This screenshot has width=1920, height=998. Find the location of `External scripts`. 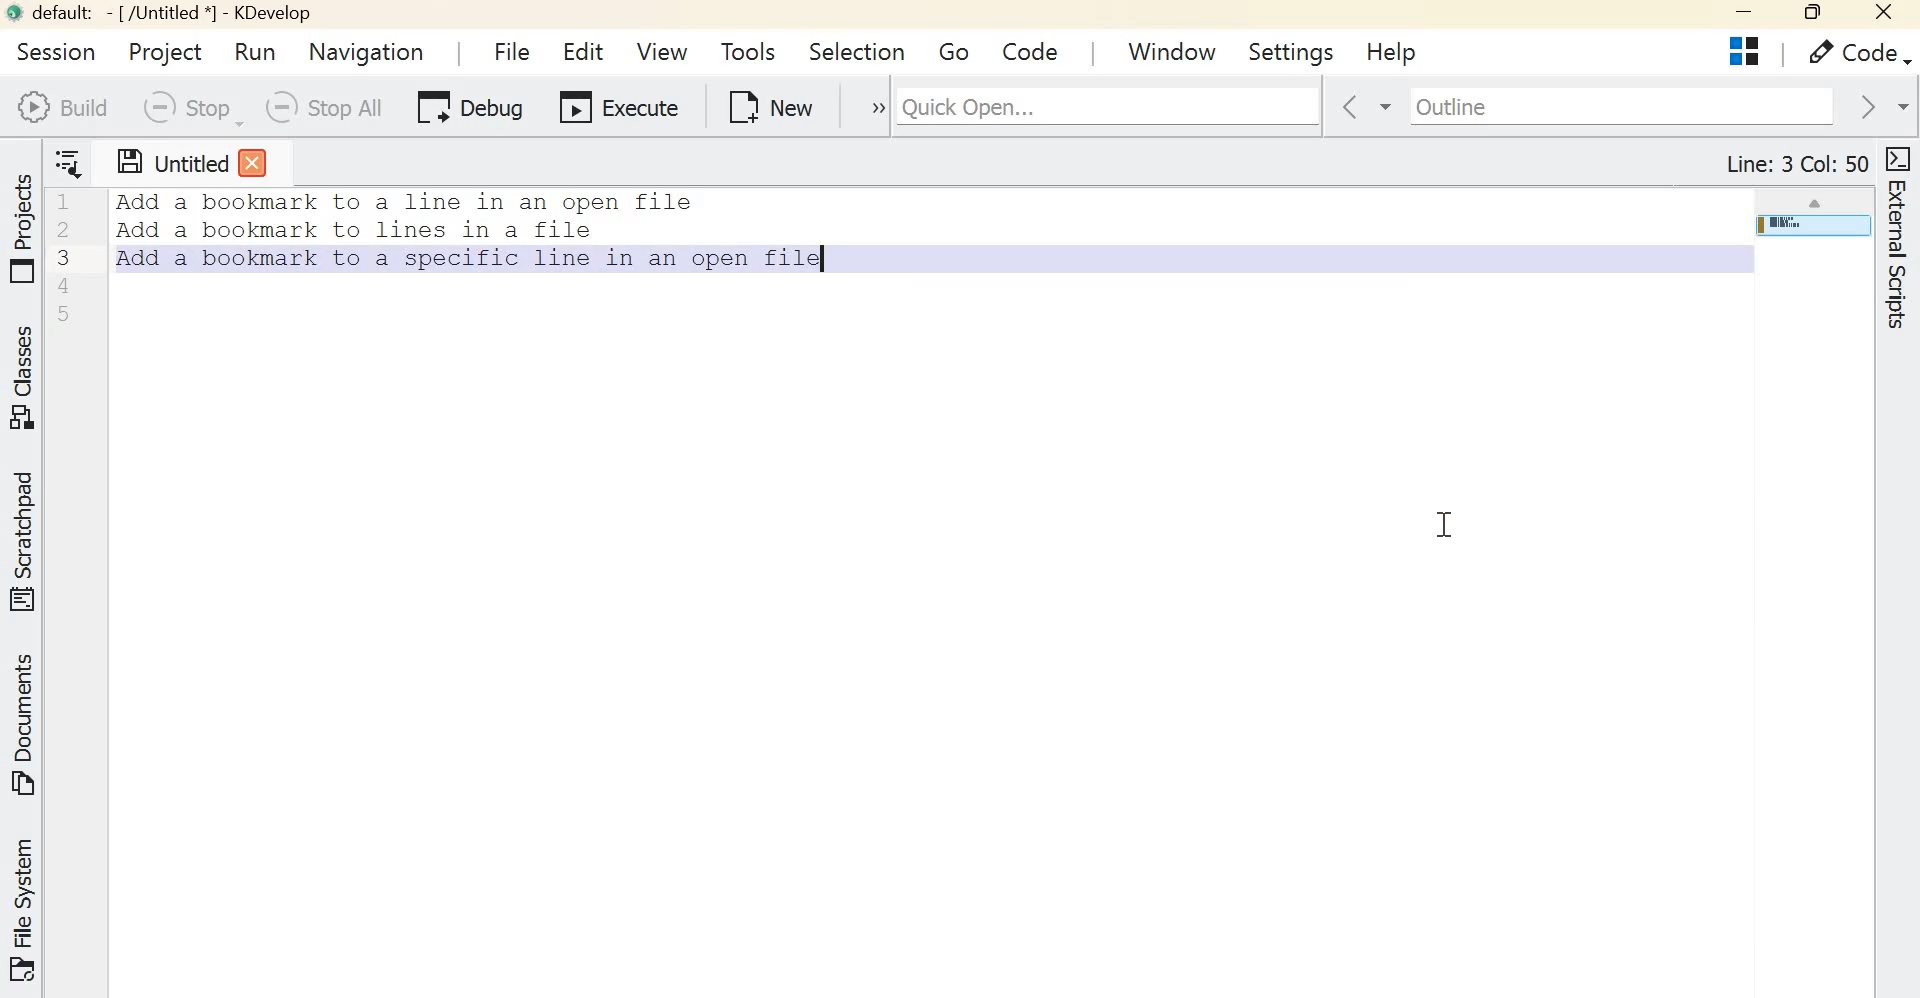

External scripts is located at coordinates (1901, 253).